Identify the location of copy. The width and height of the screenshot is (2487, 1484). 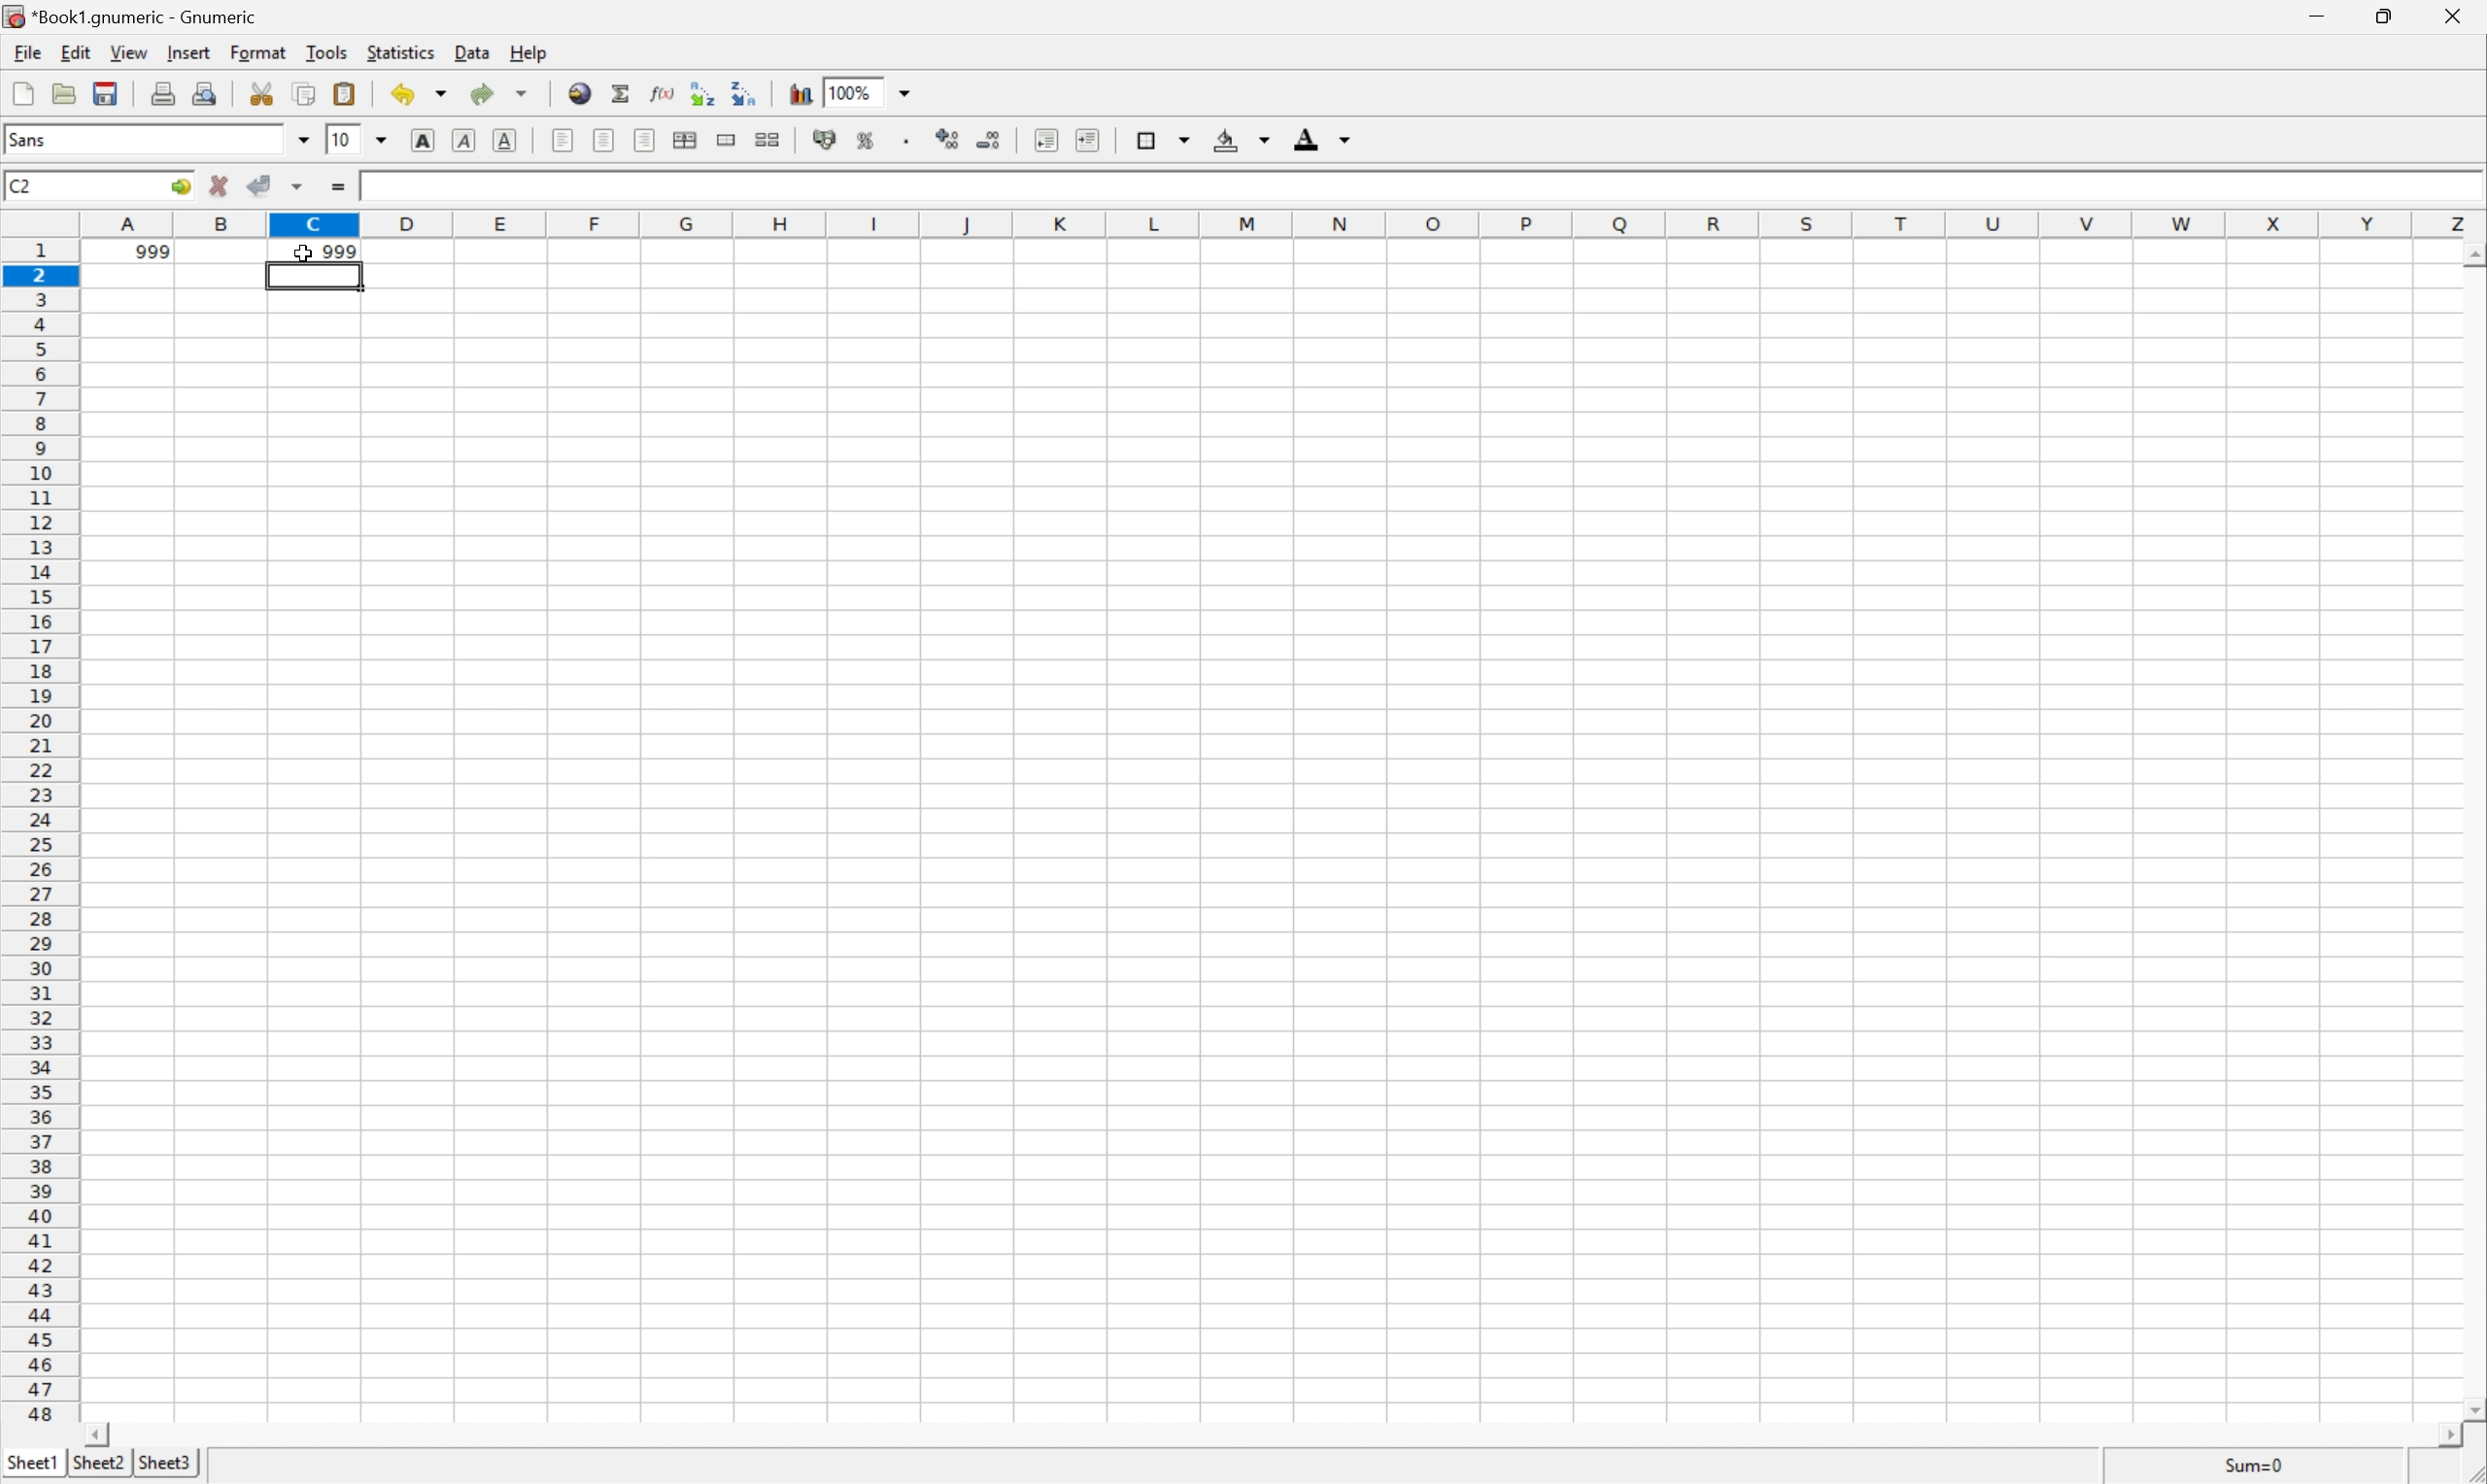
(306, 90).